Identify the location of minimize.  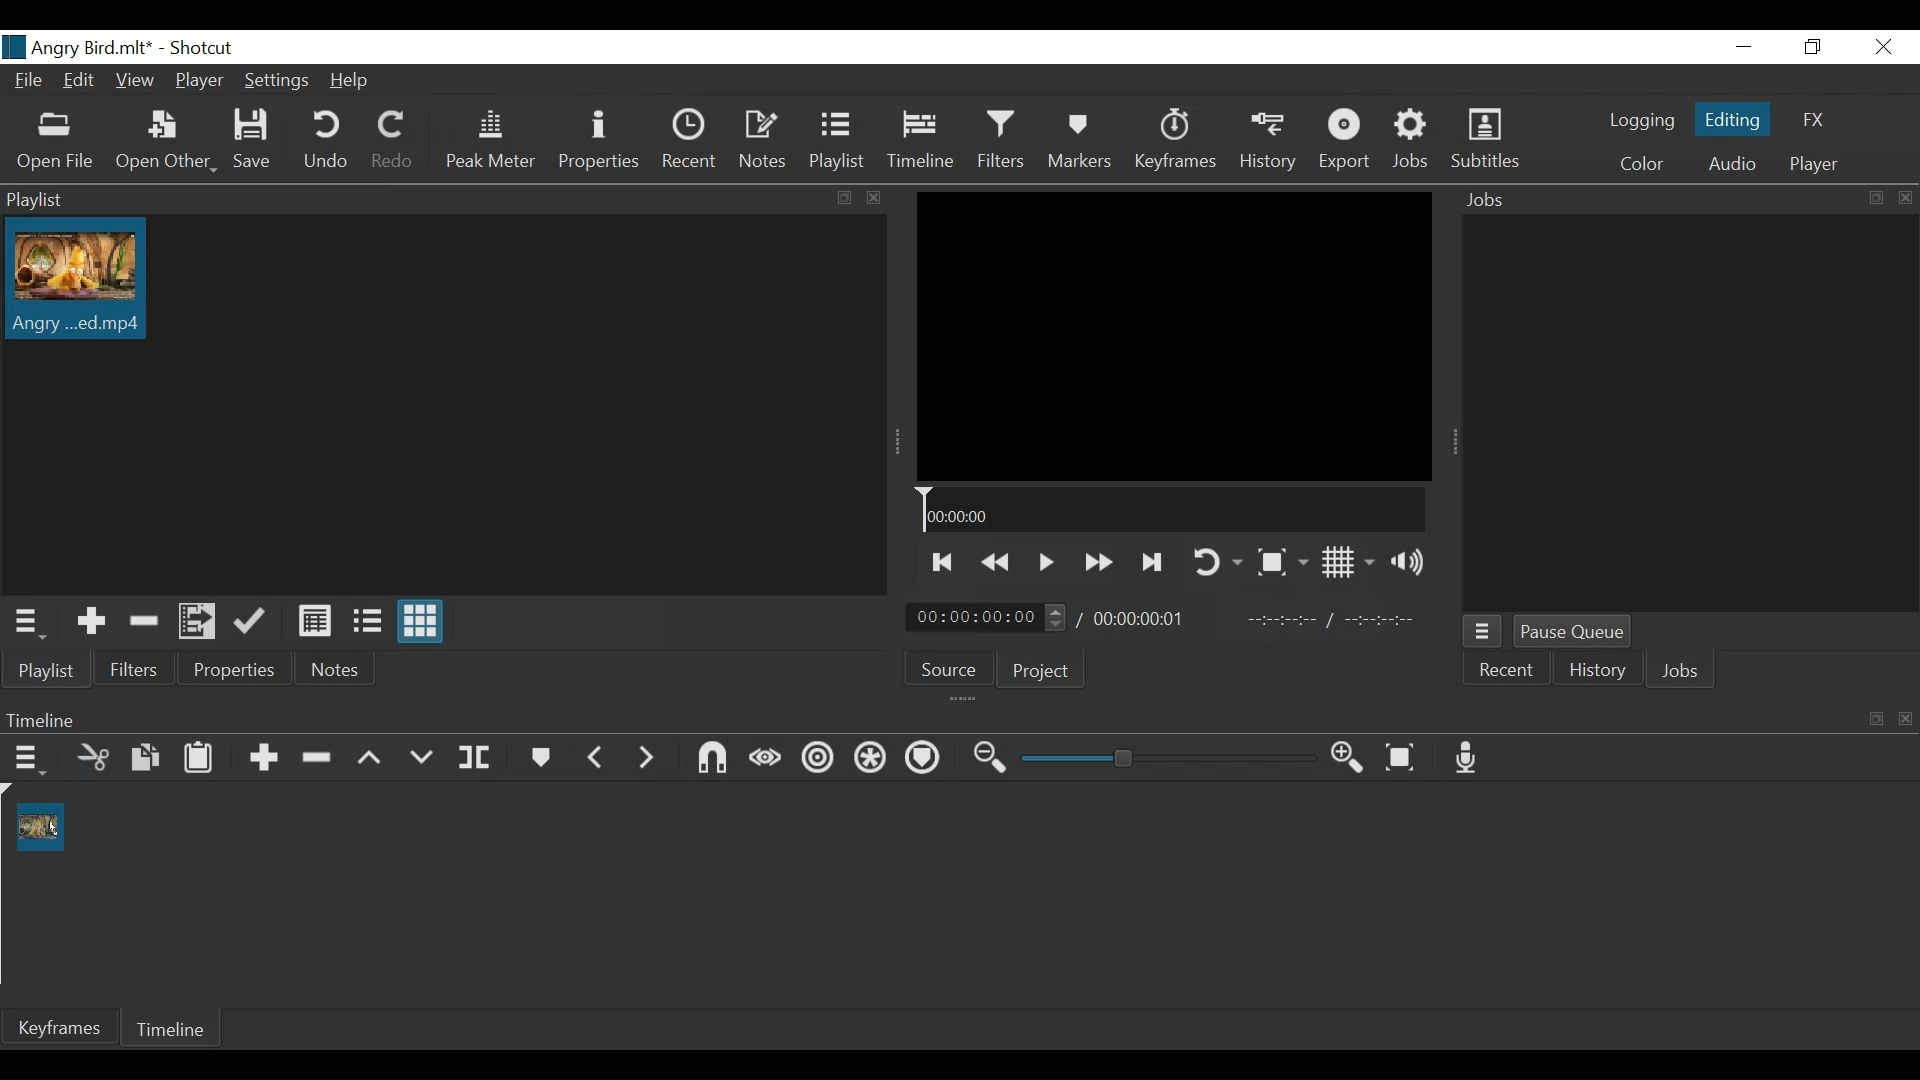
(1745, 46).